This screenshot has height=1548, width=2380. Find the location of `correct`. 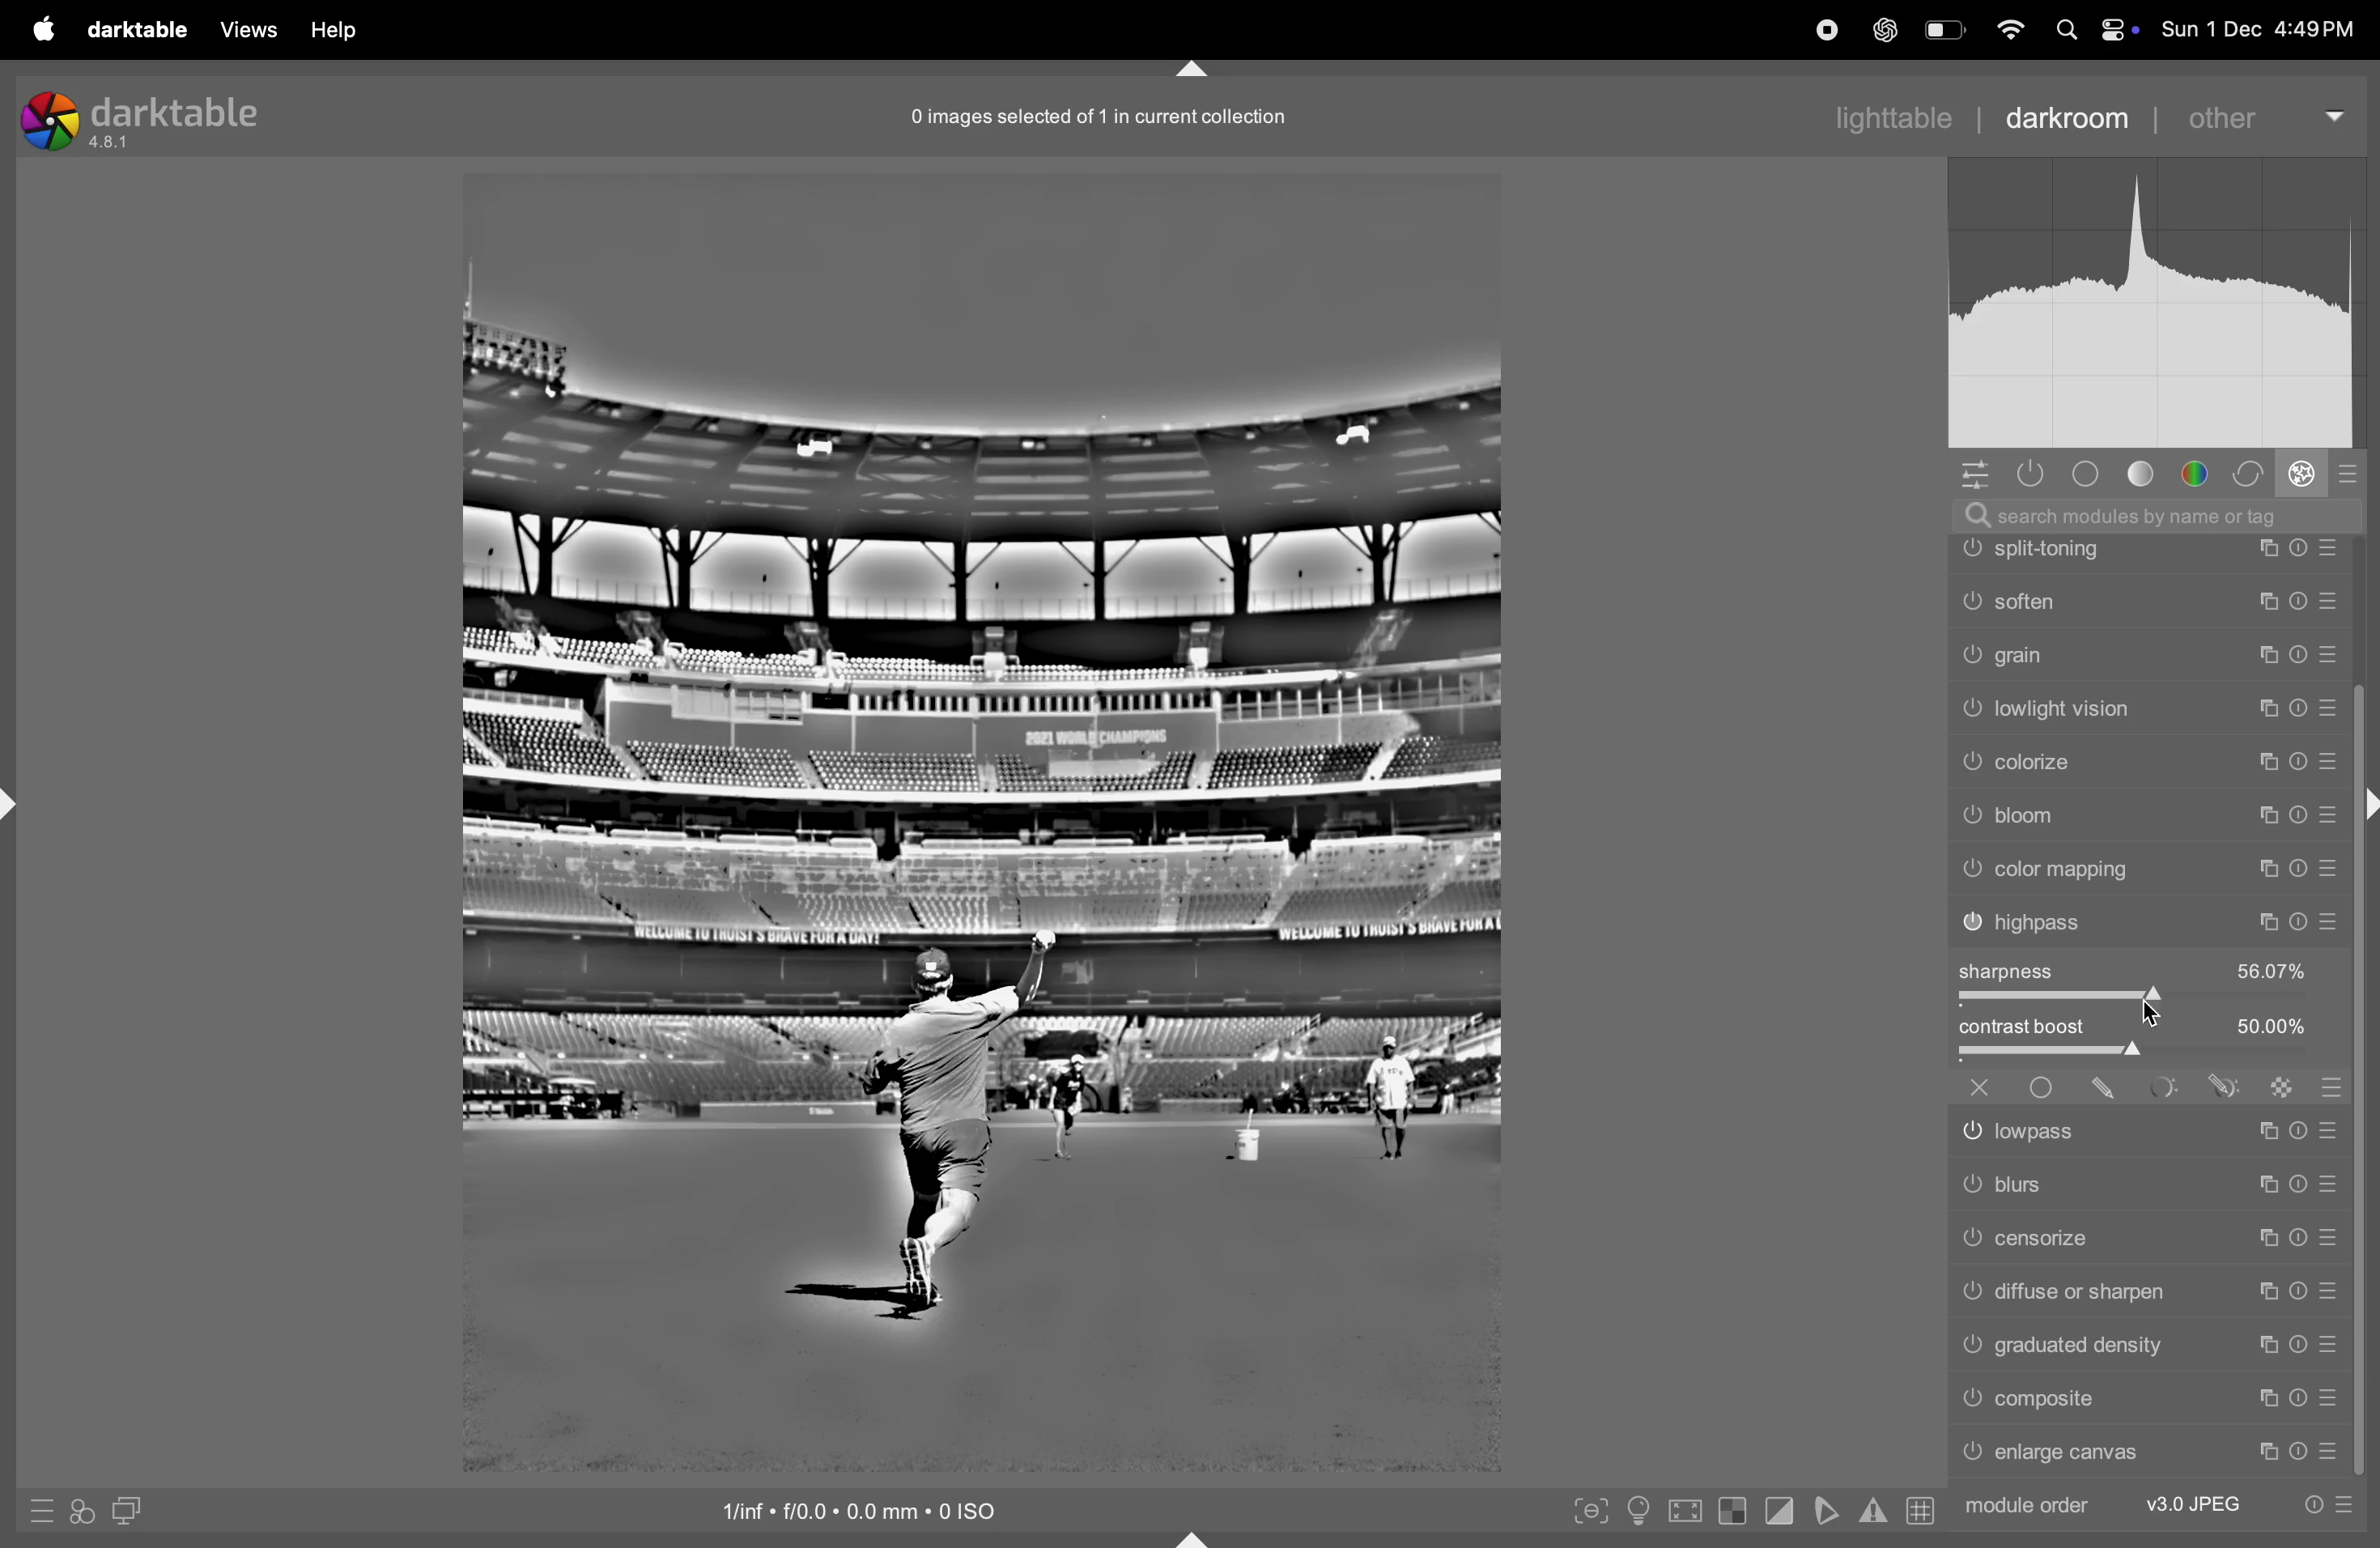

correct is located at coordinates (2250, 472).